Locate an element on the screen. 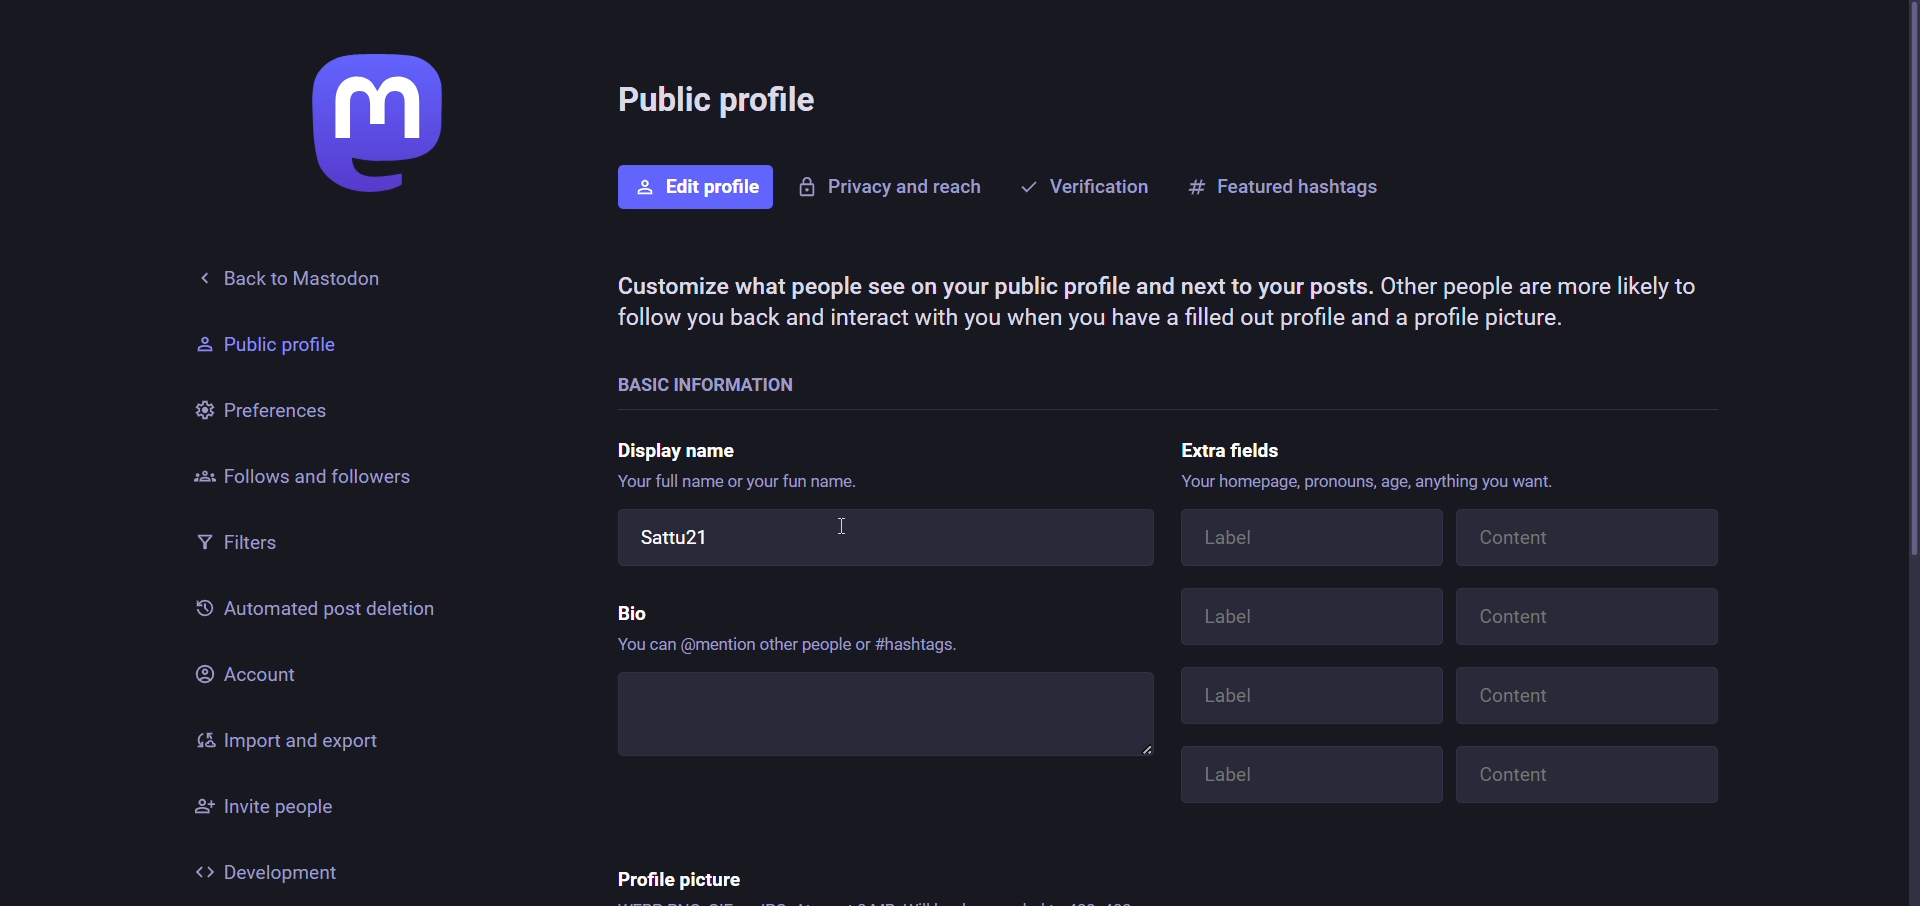 The image size is (1920, 906). verification is located at coordinates (1085, 184).